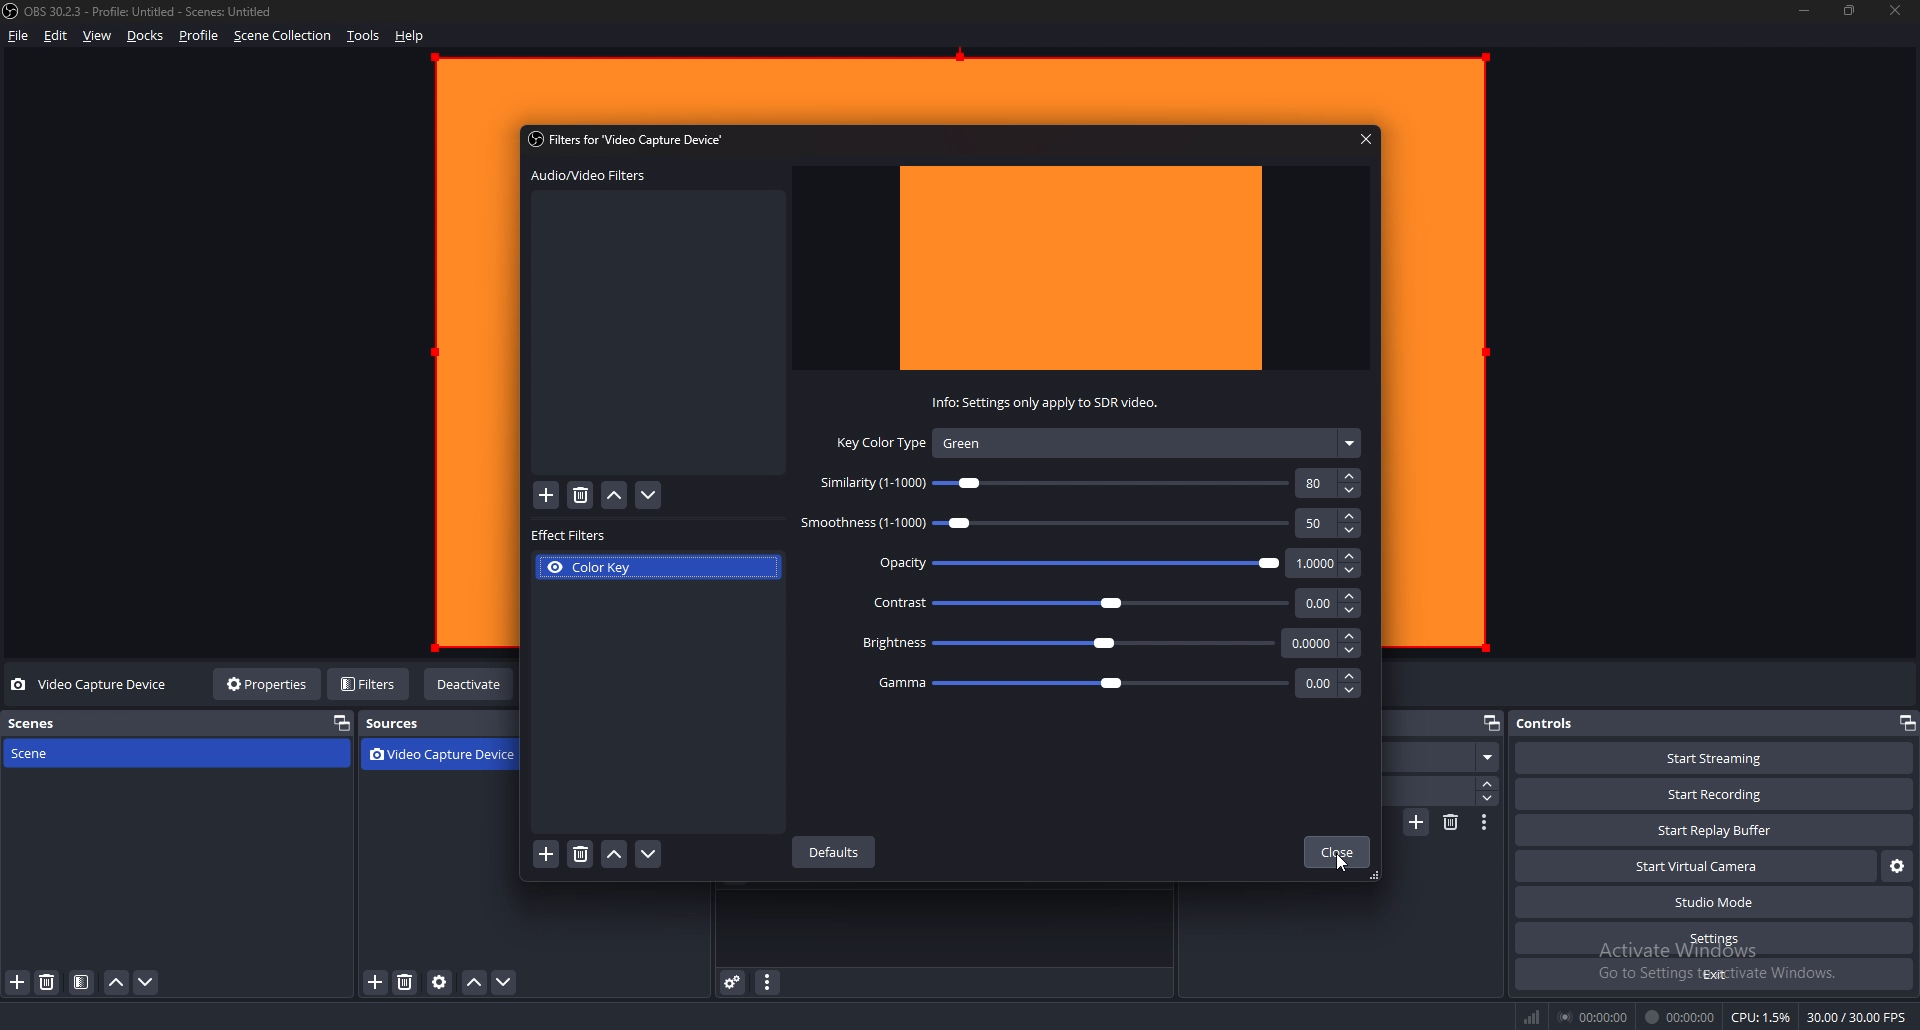 Image resolution: width=1920 pixels, height=1030 pixels. I want to click on Filters for "Video Capture Device’, so click(630, 138).